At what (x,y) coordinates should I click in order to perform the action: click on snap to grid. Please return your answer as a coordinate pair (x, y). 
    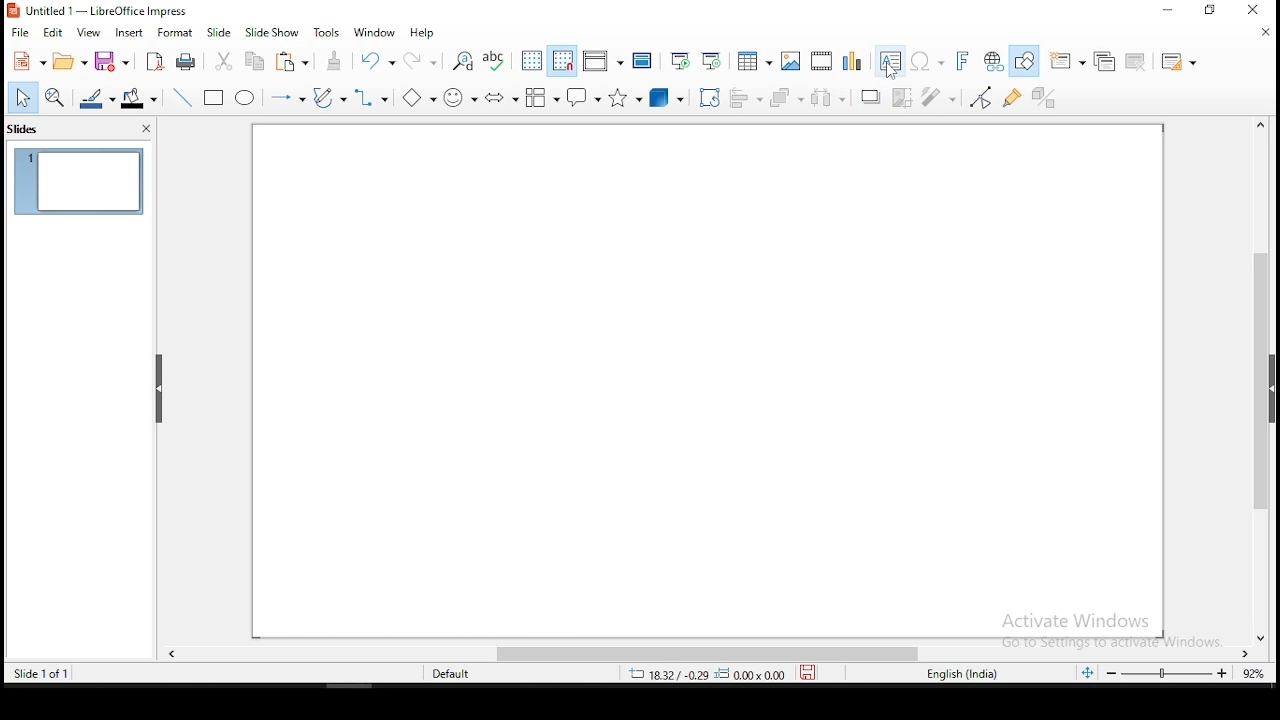
    Looking at the image, I should click on (563, 59).